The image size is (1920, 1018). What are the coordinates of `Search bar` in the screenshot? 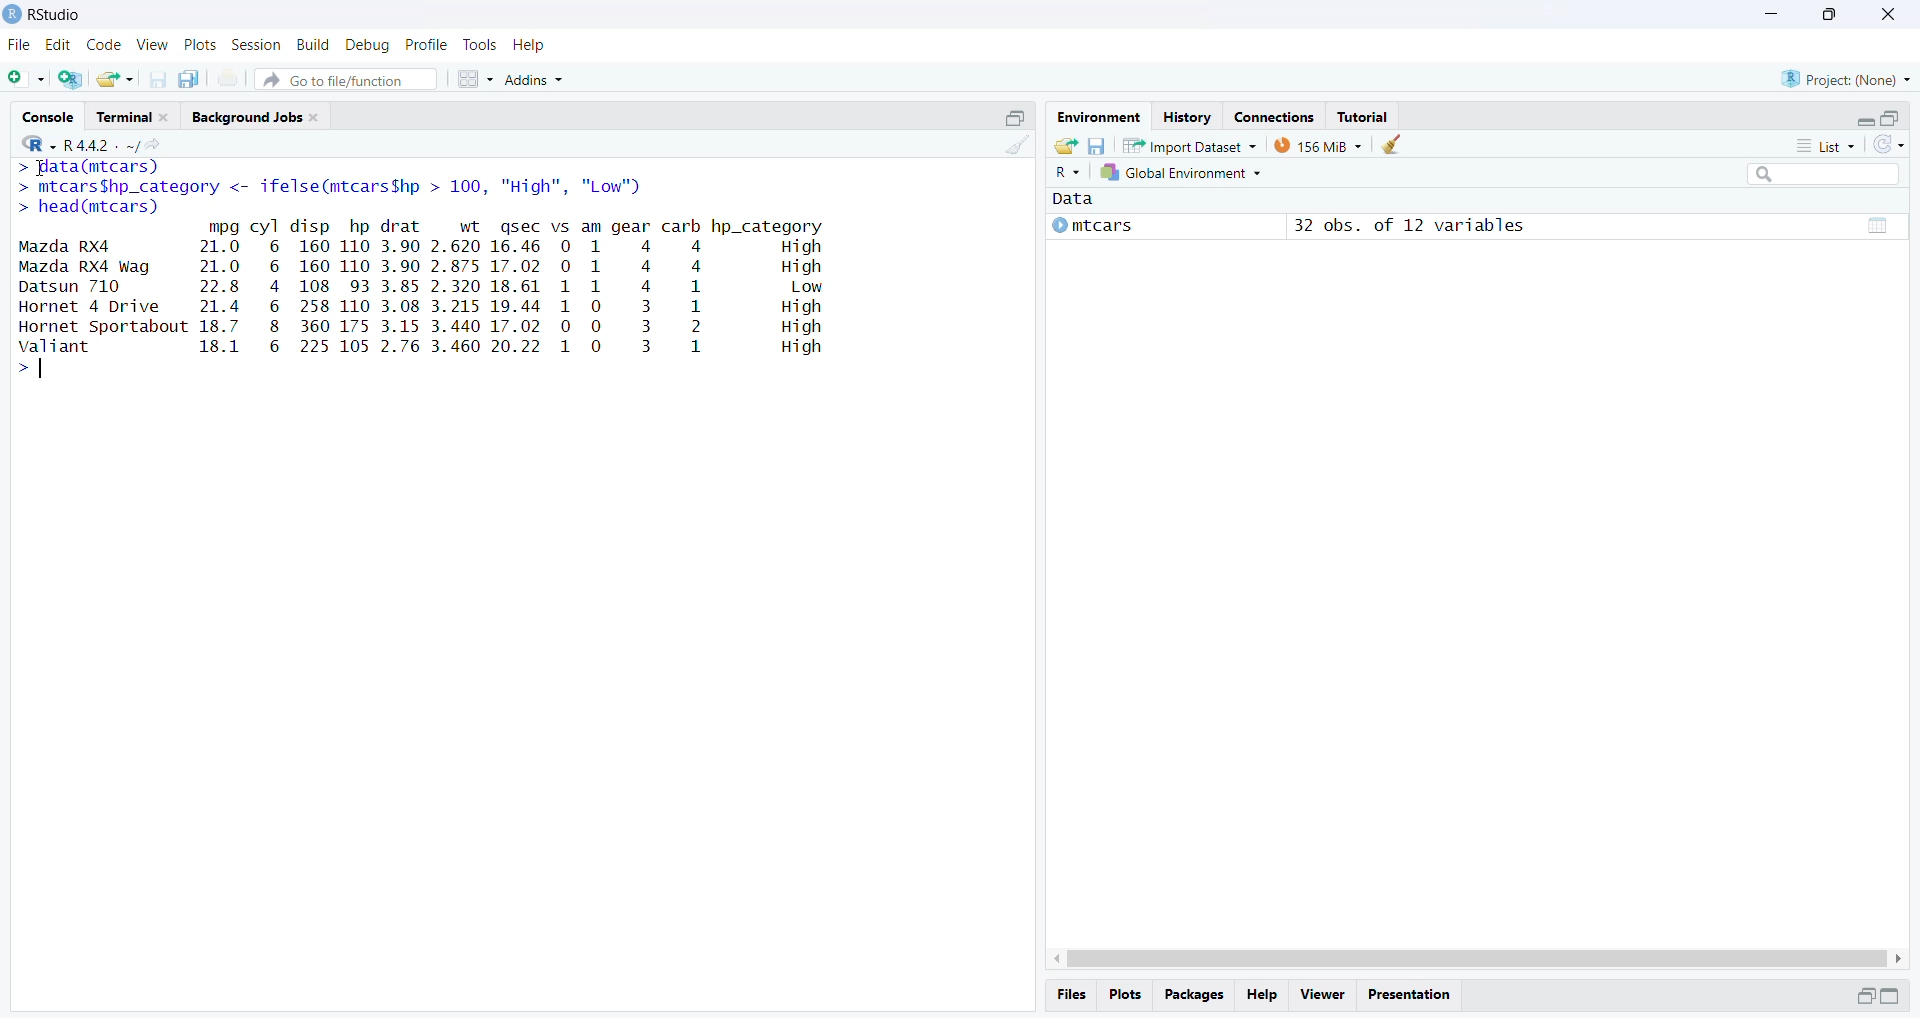 It's located at (1832, 177).